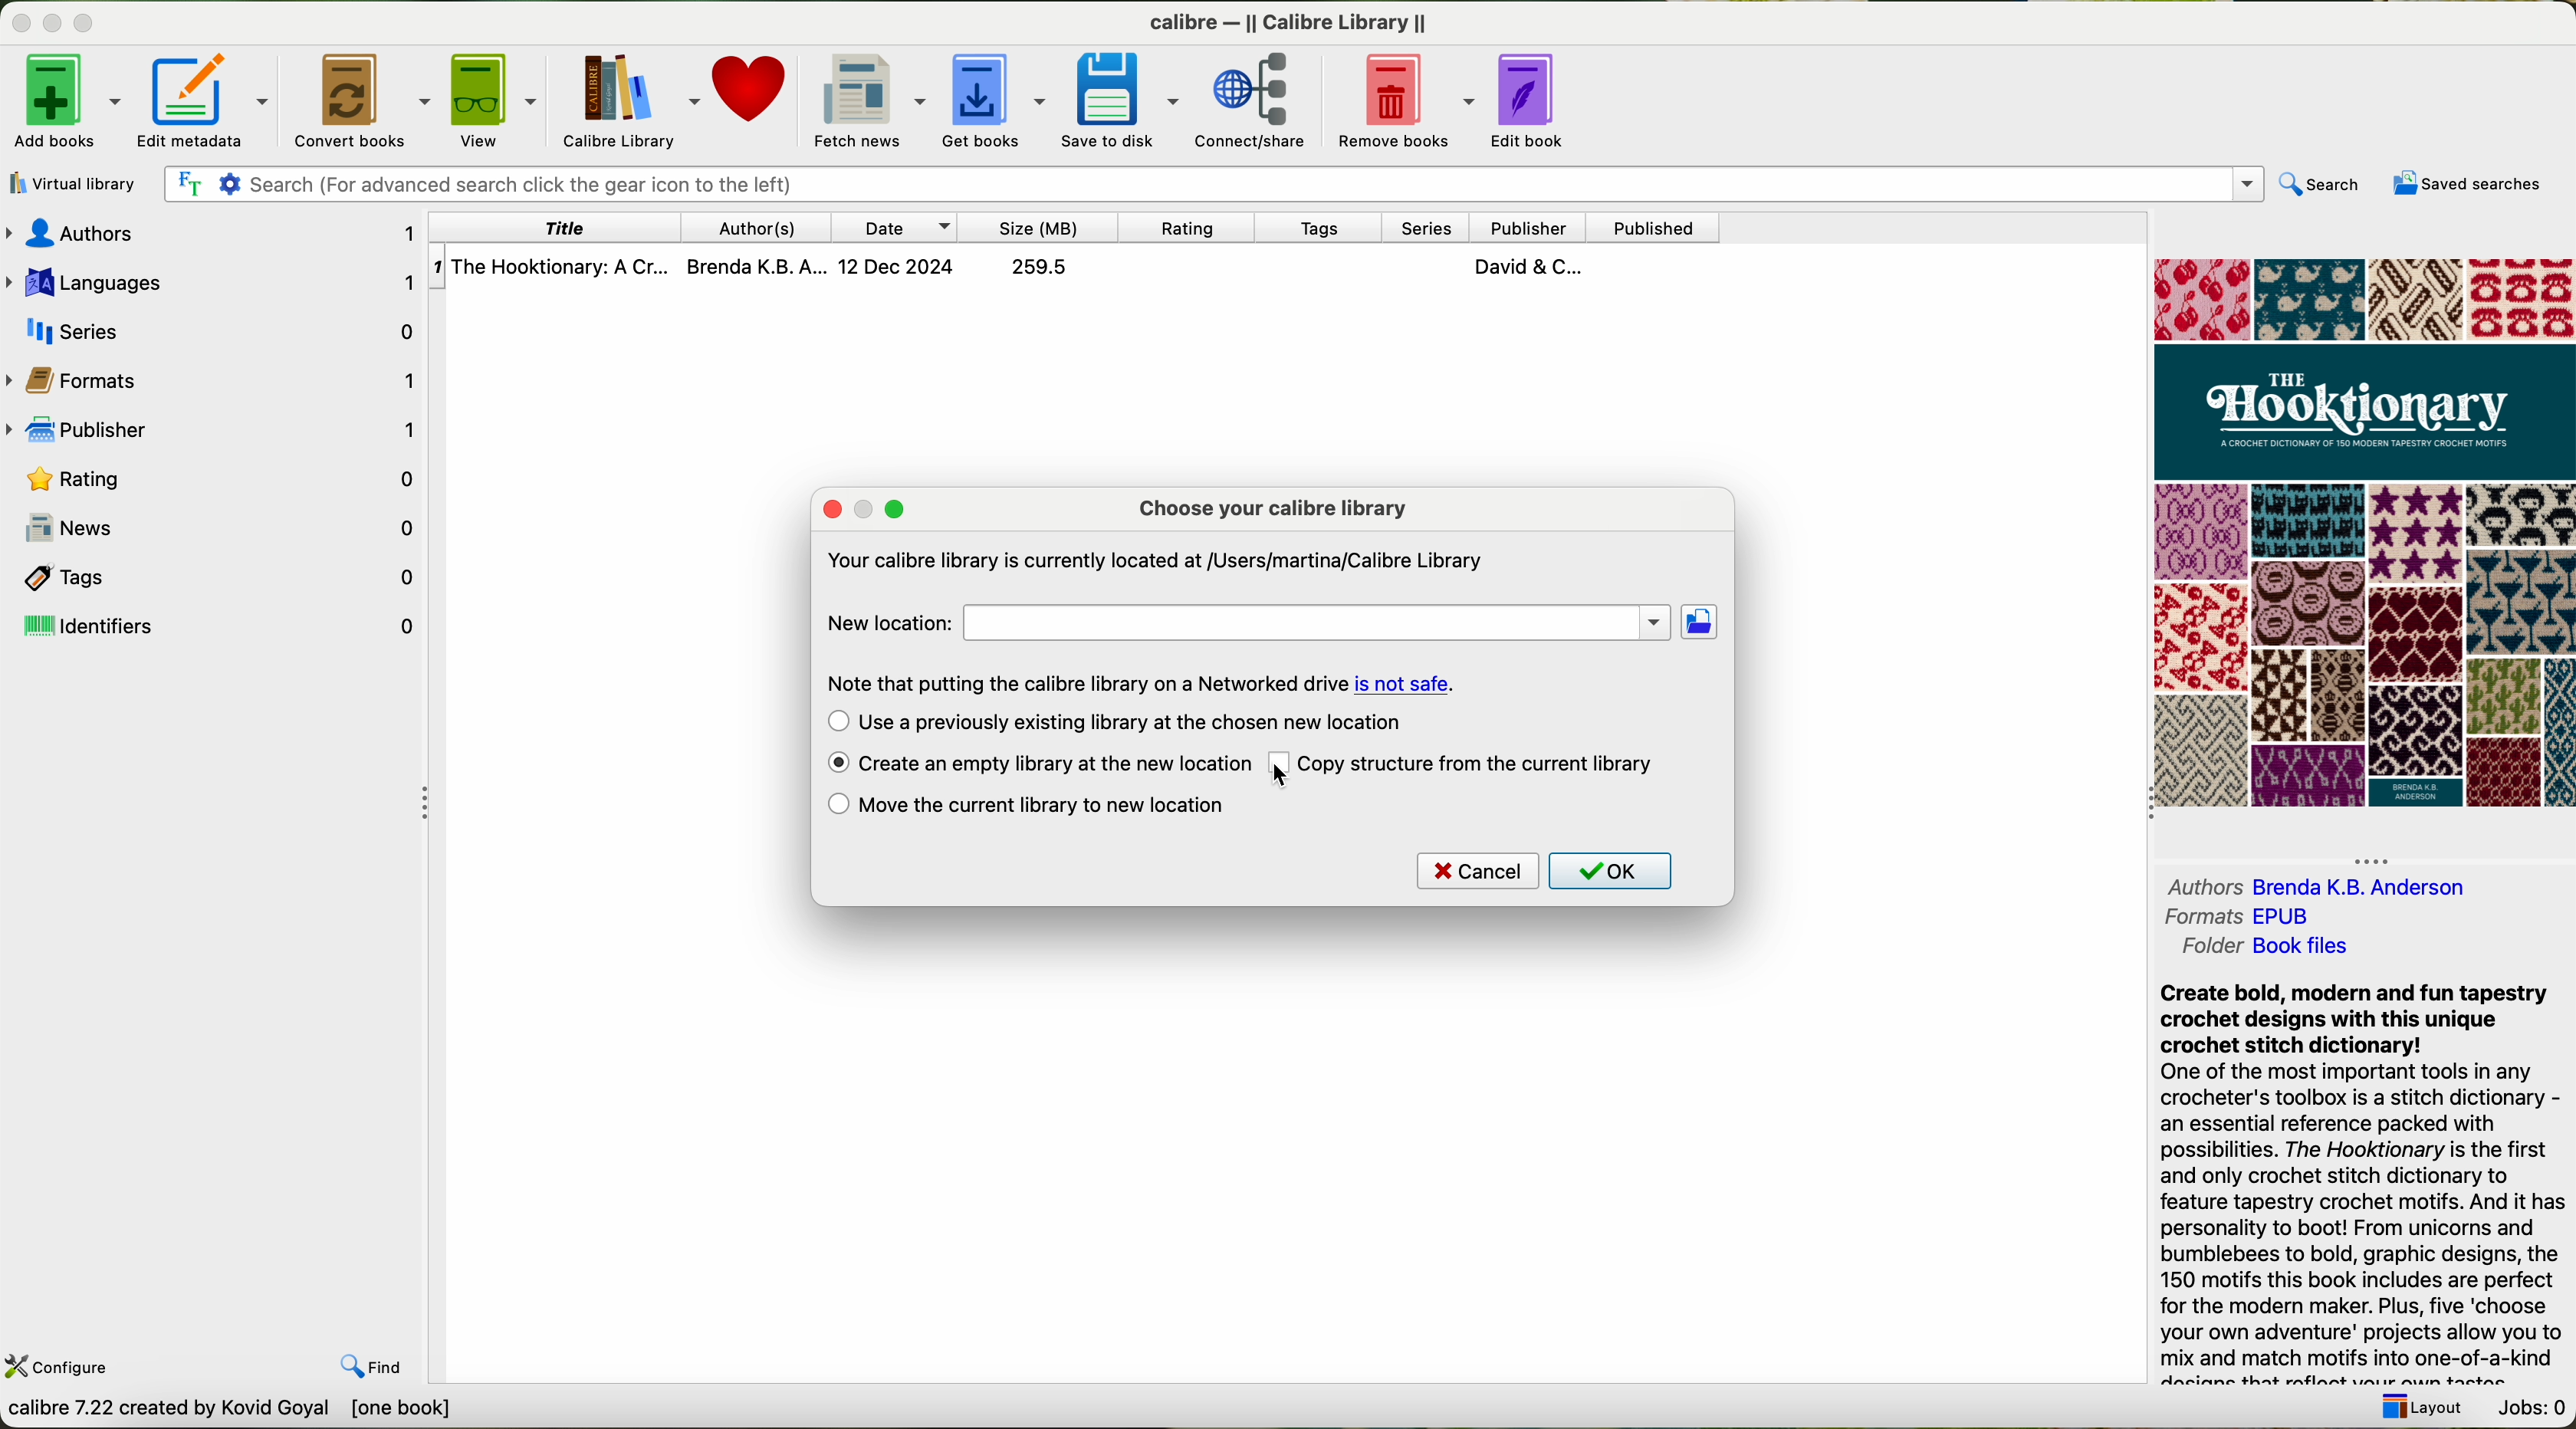  I want to click on title, so click(555, 226).